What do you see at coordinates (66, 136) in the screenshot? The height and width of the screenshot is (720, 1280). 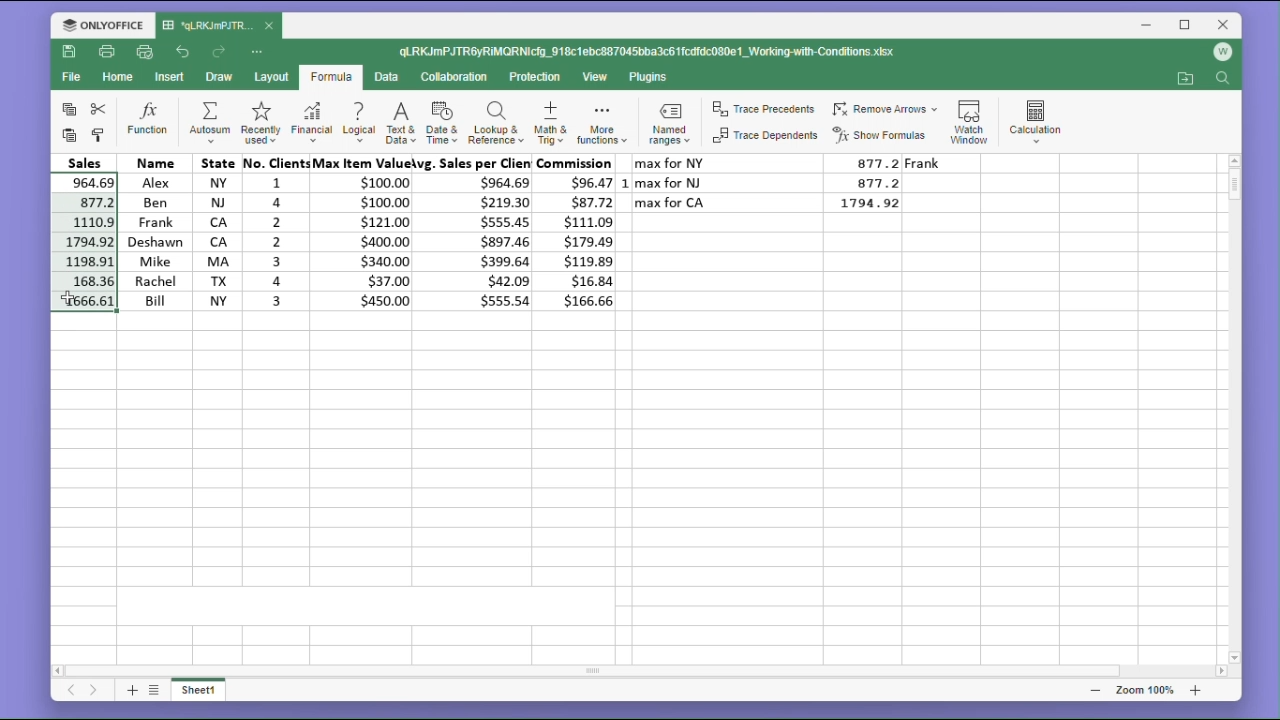 I see `paste` at bounding box center [66, 136].